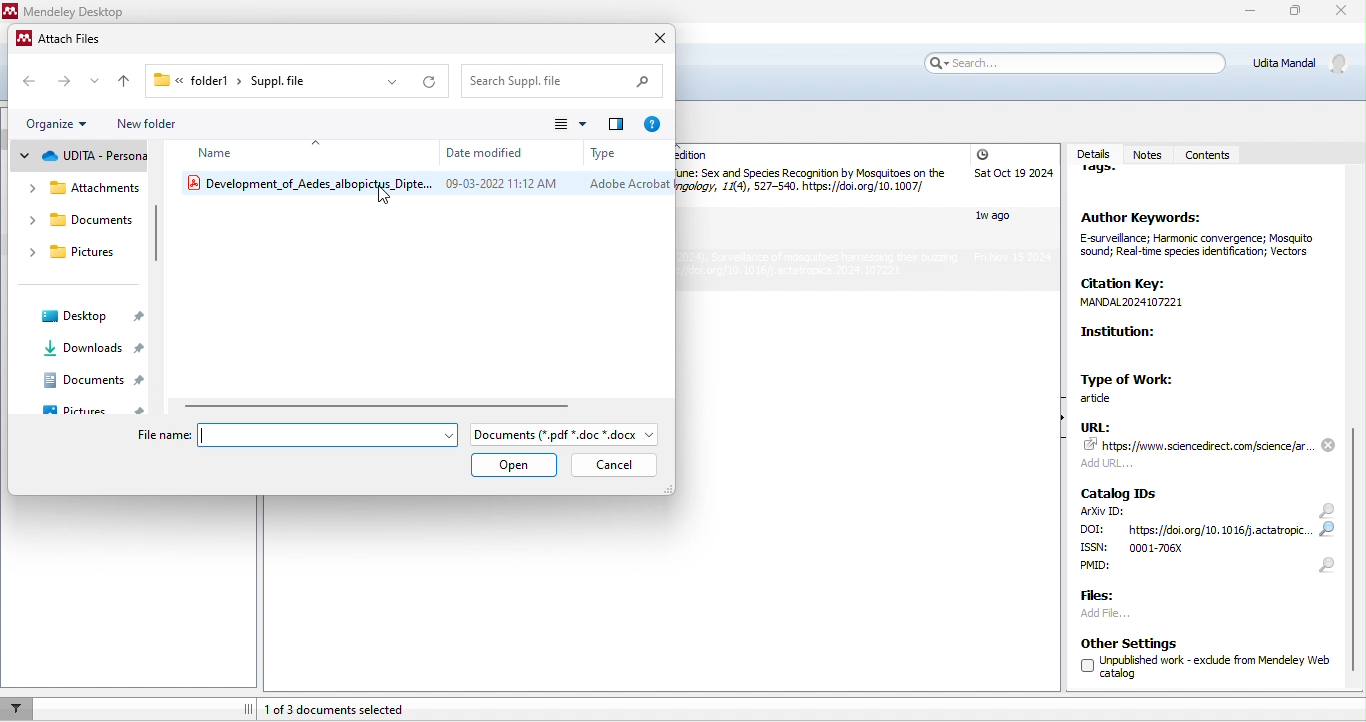 The width and height of the screenshot is (1366, 722). I want to click on close, so click(1343, 14).